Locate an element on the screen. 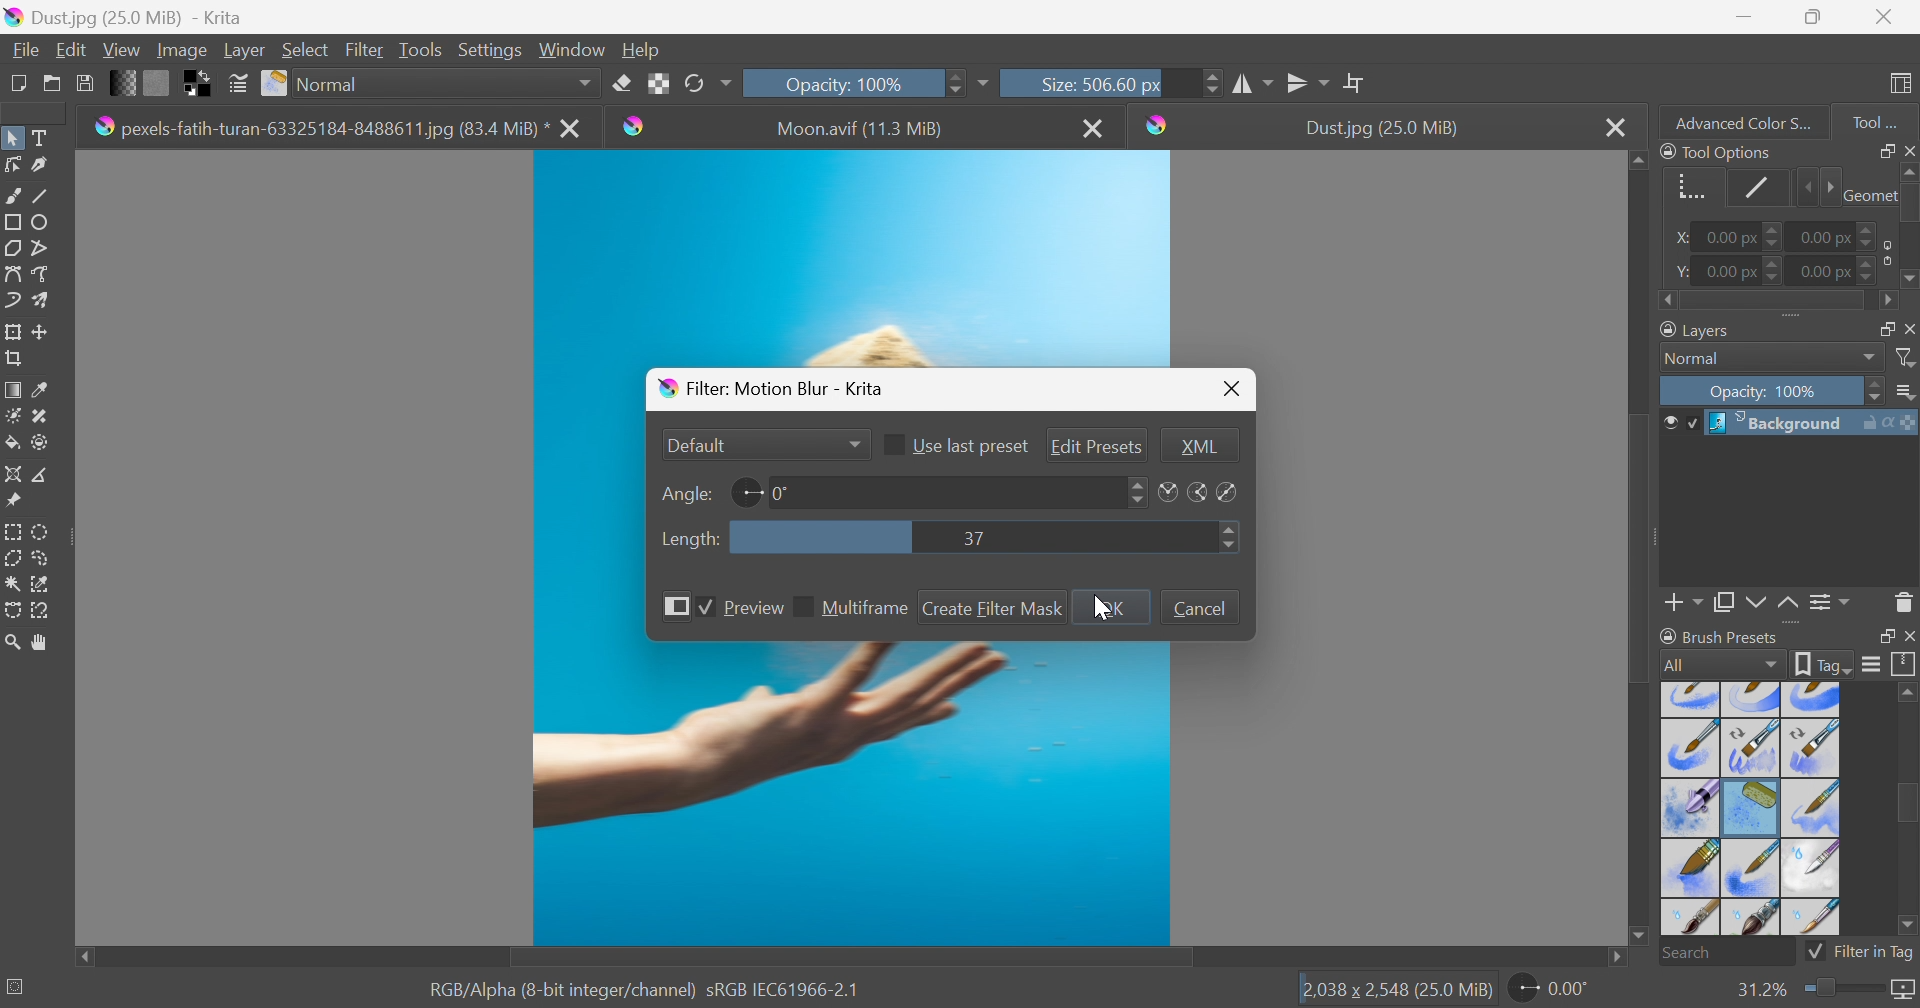 The width and height of the screenshot is (1920, 1008). Fill patterns is located at coordinates (157, 81).